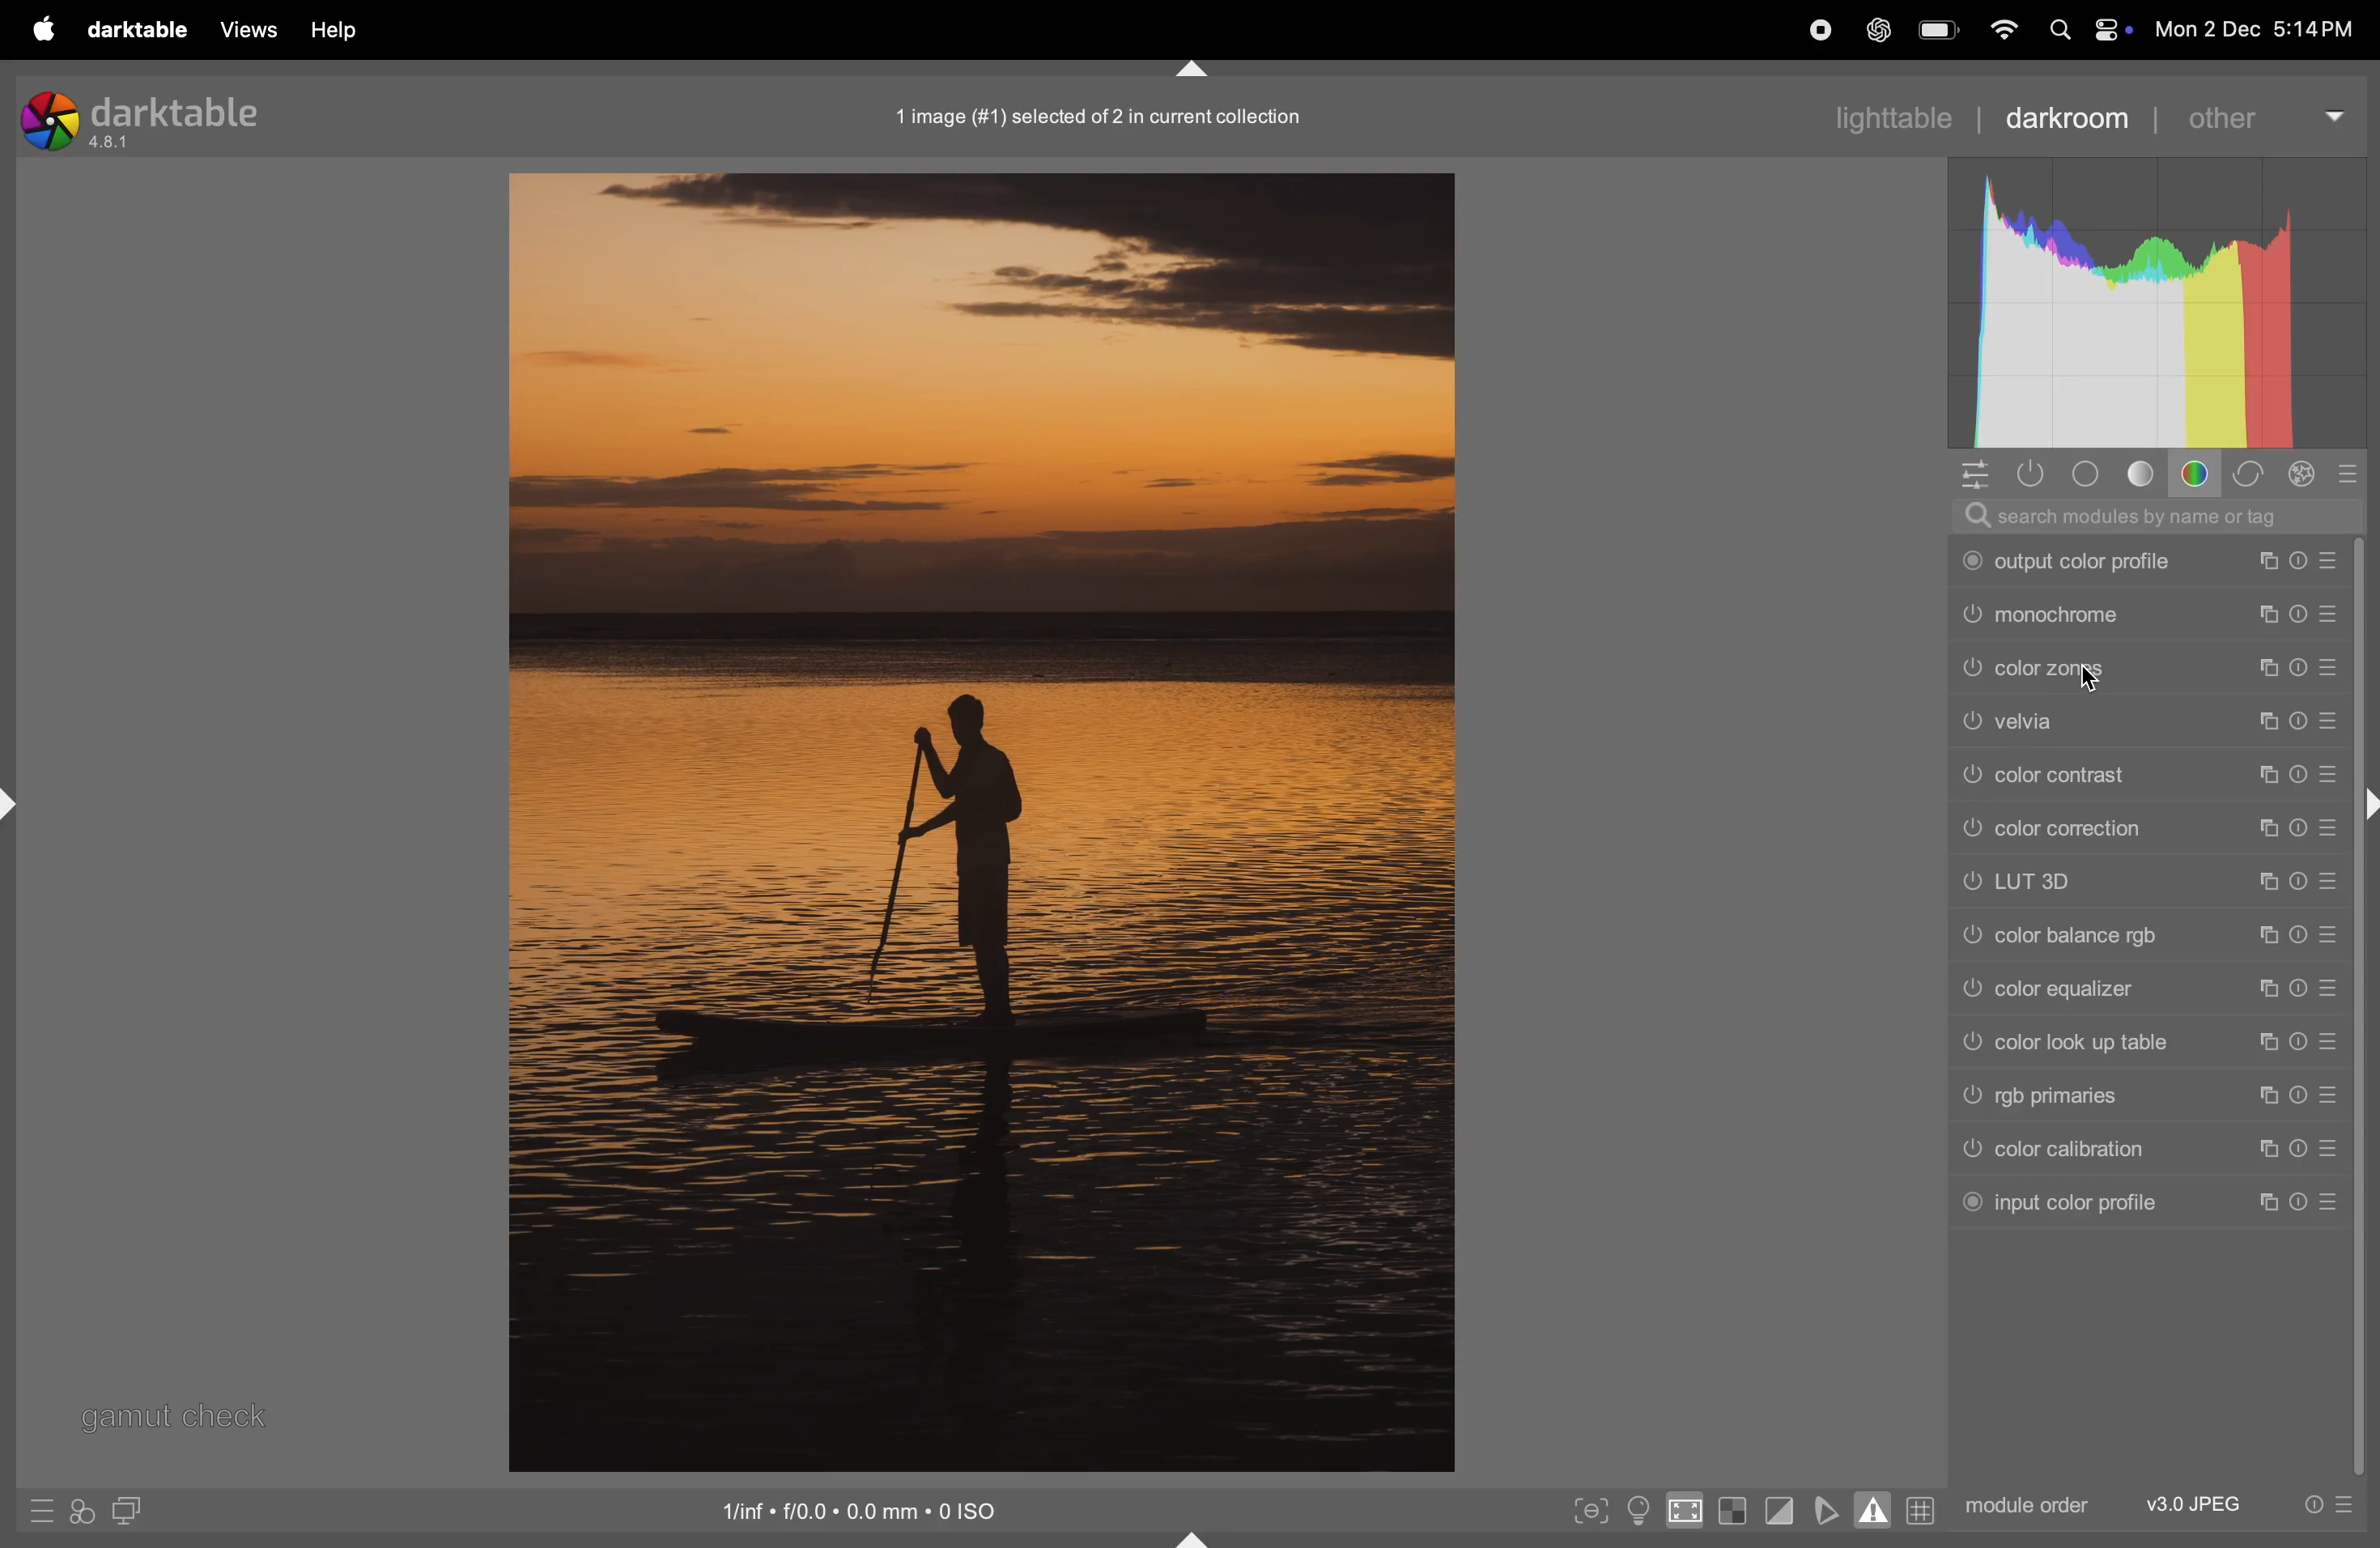  Describe the element at coordinates (2263, 667) in the screenshot. I see `Copy` at that location.